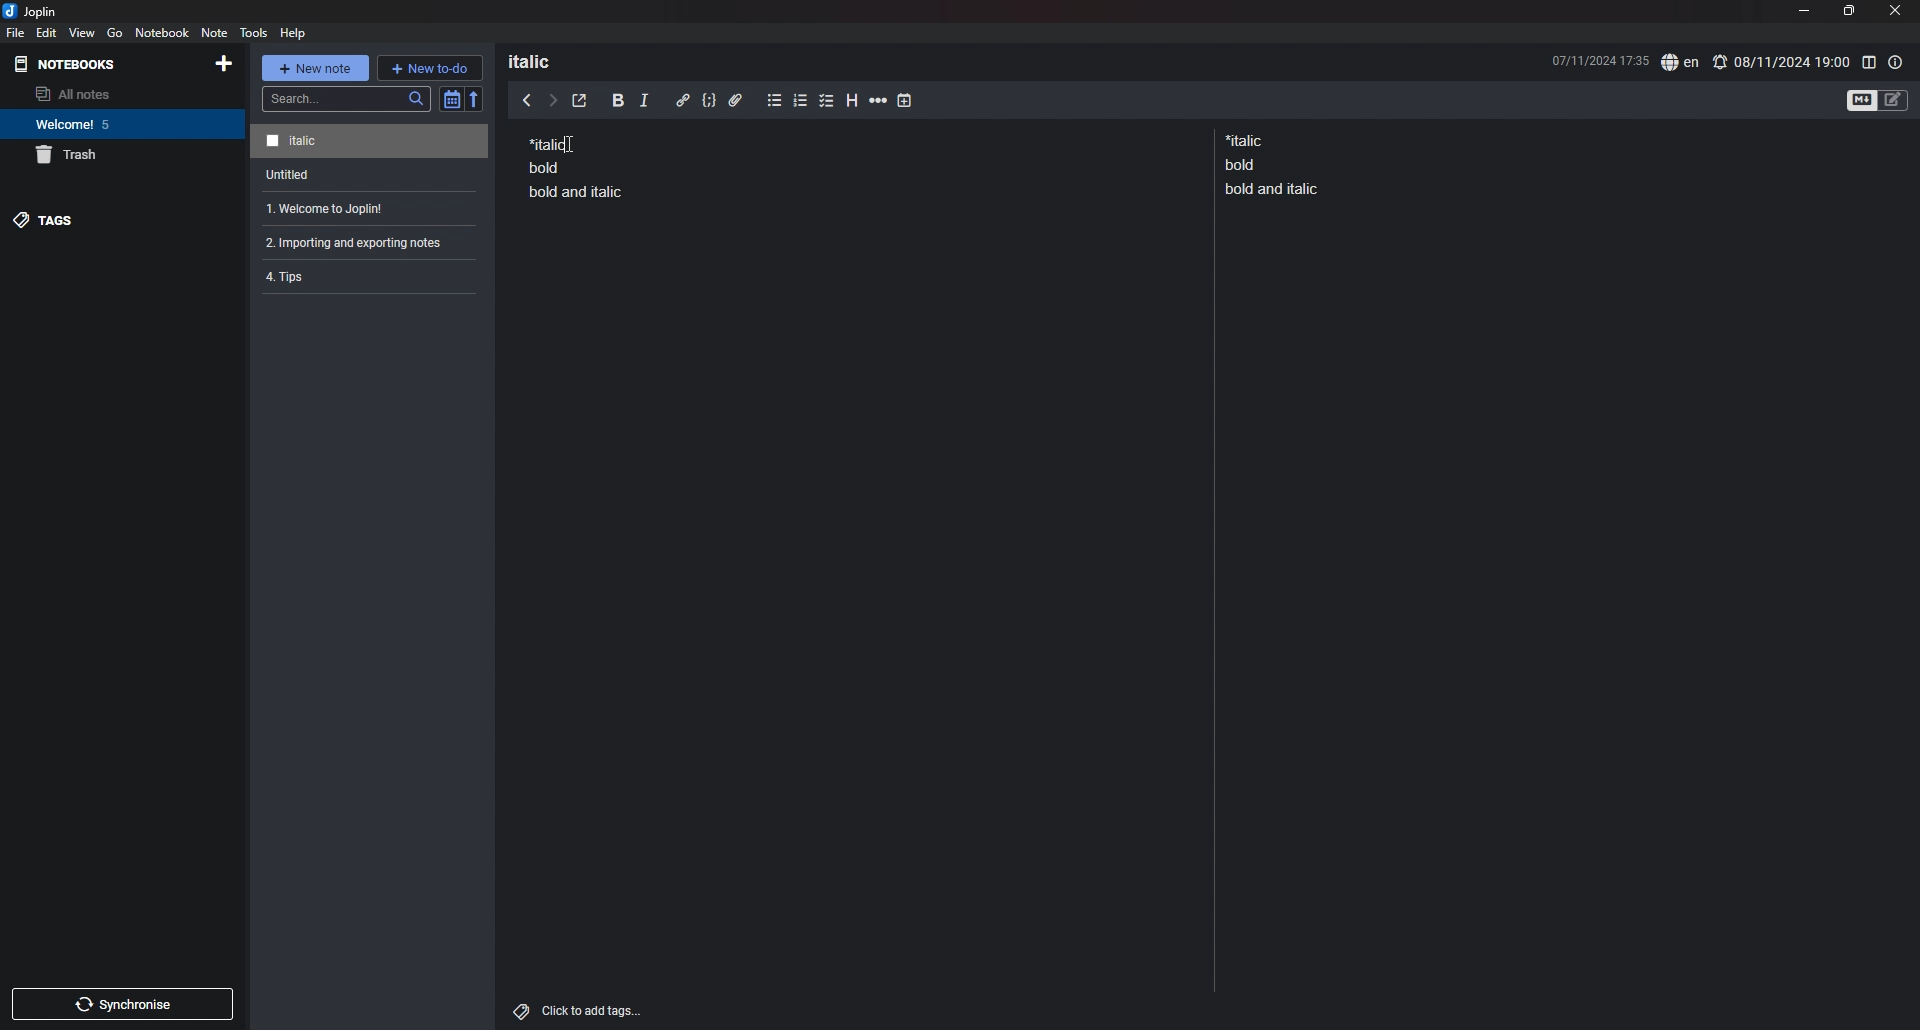  What do you see at coordinates (1897, 10) in the screenshot?
I see `close` at bounding box center [1897, 10].